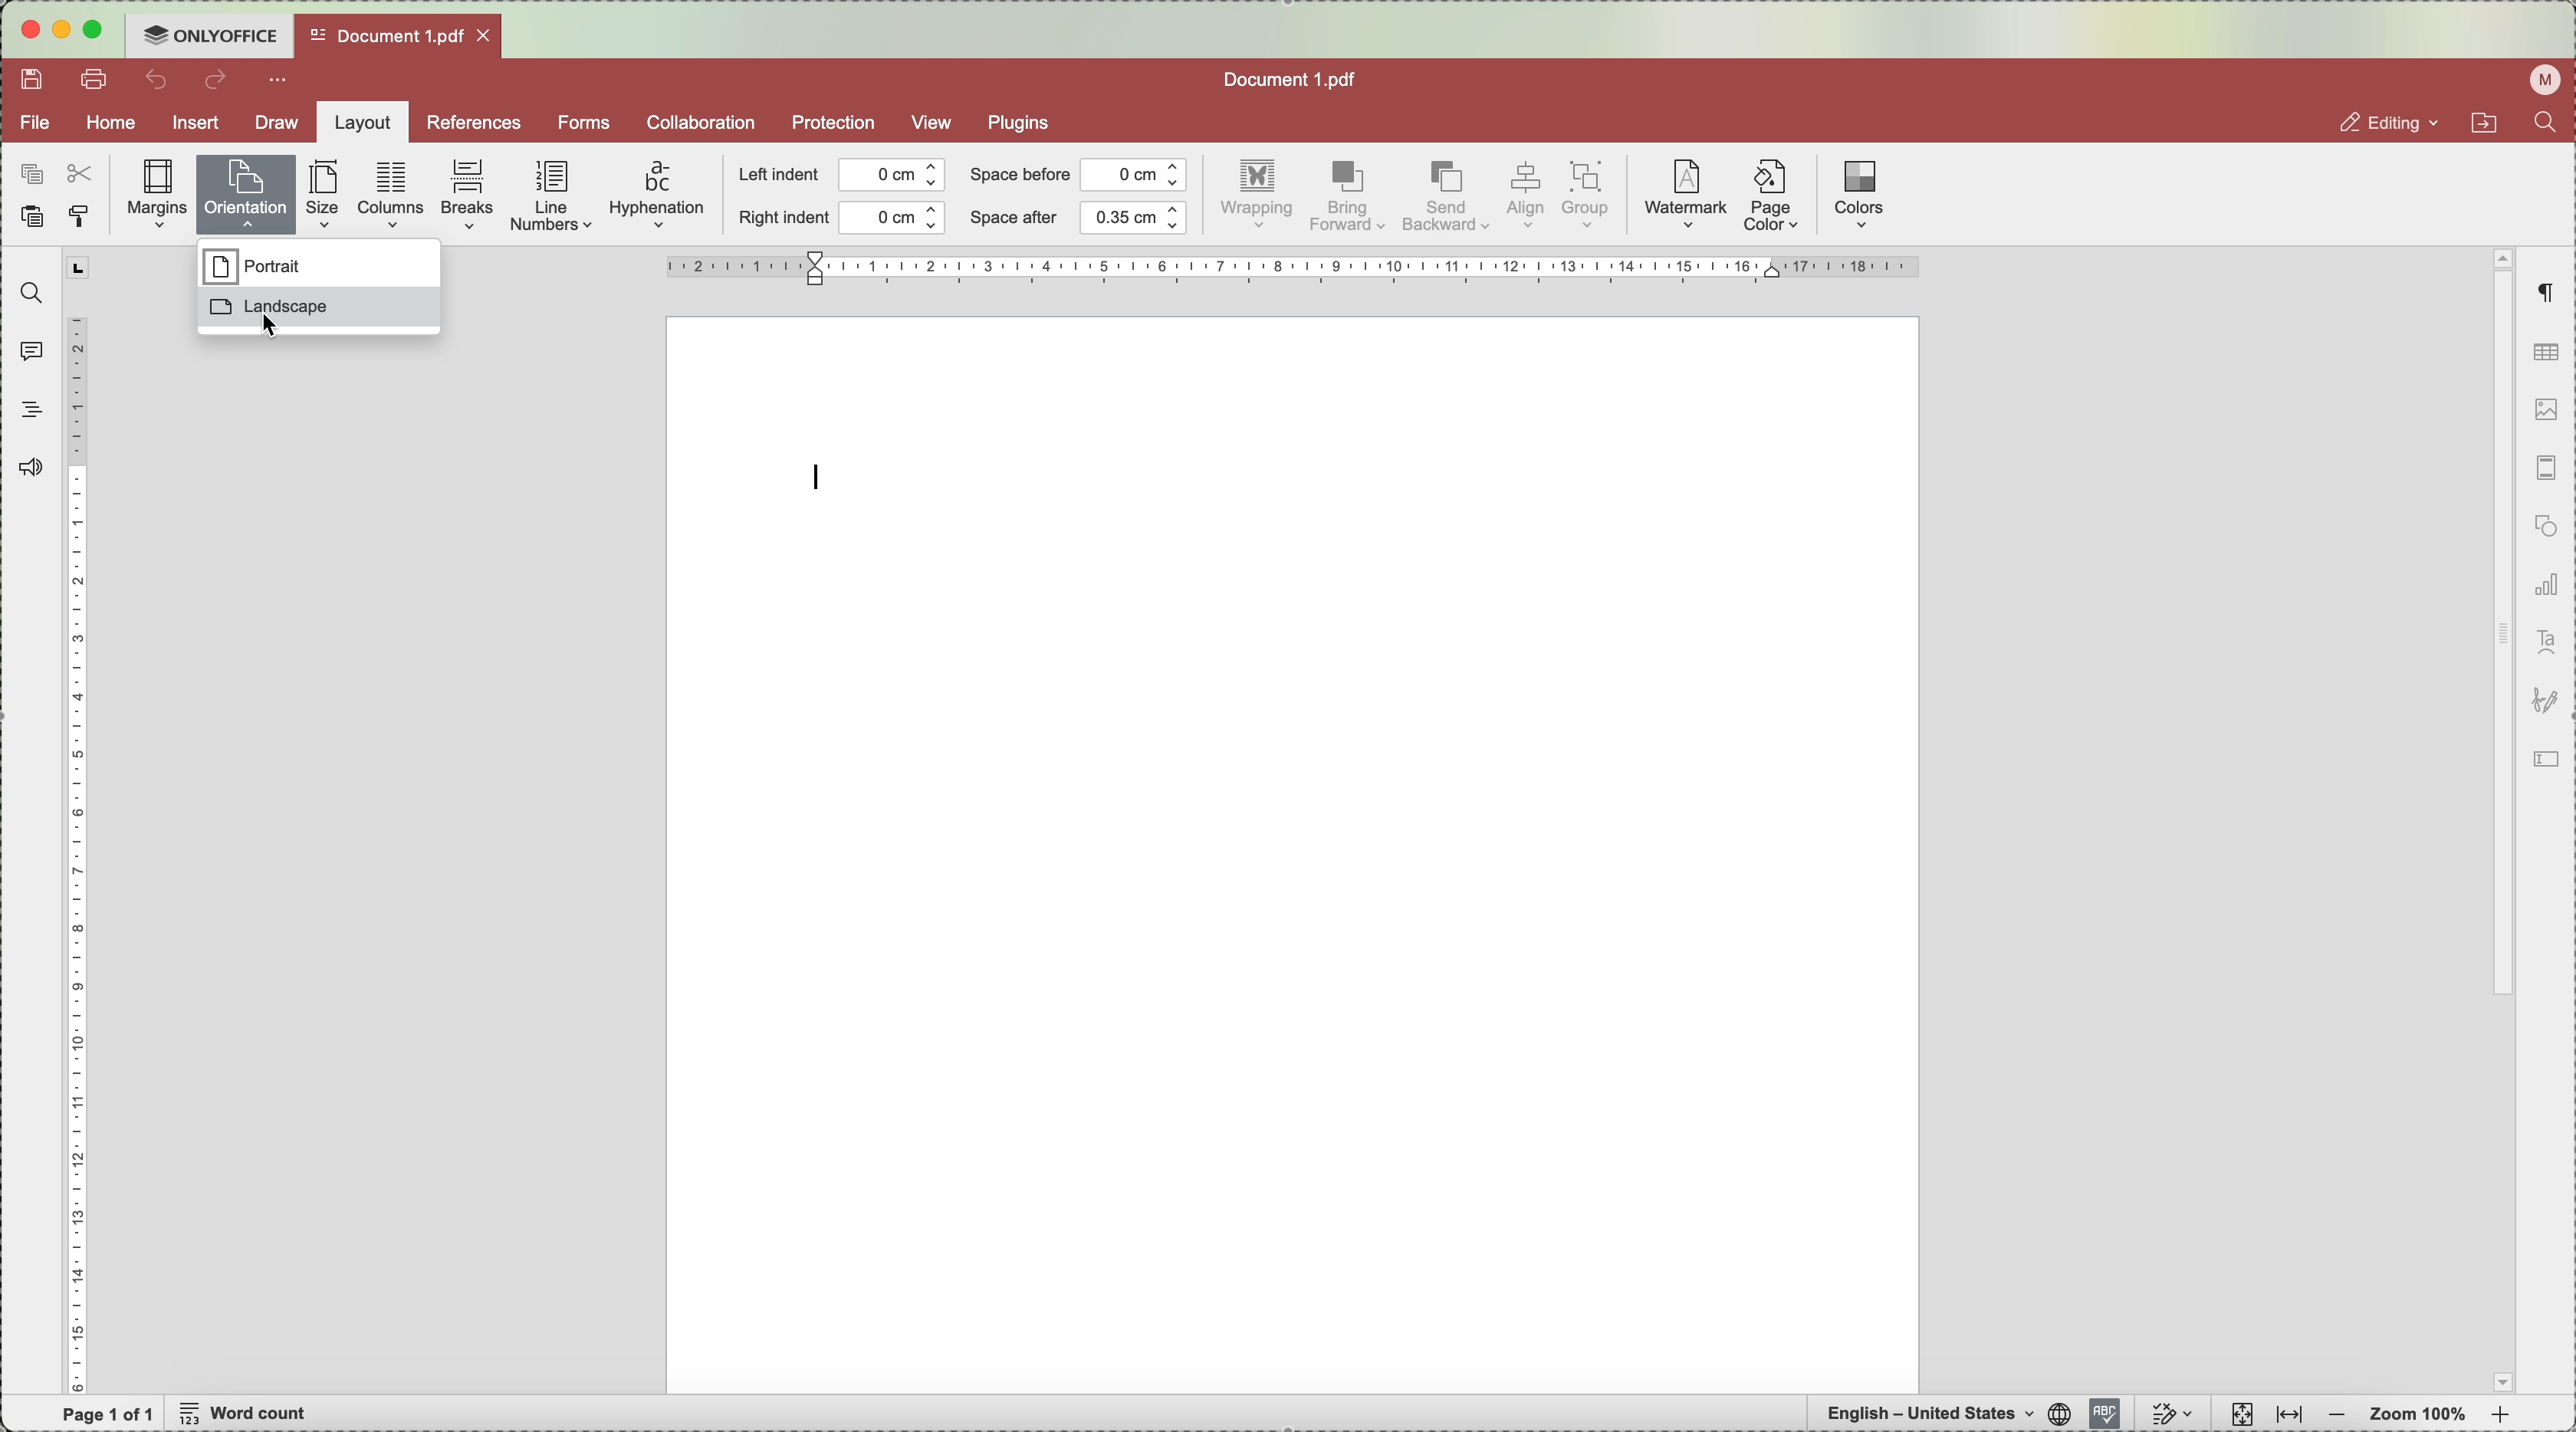  I want to click on headings, so click(32, 410).